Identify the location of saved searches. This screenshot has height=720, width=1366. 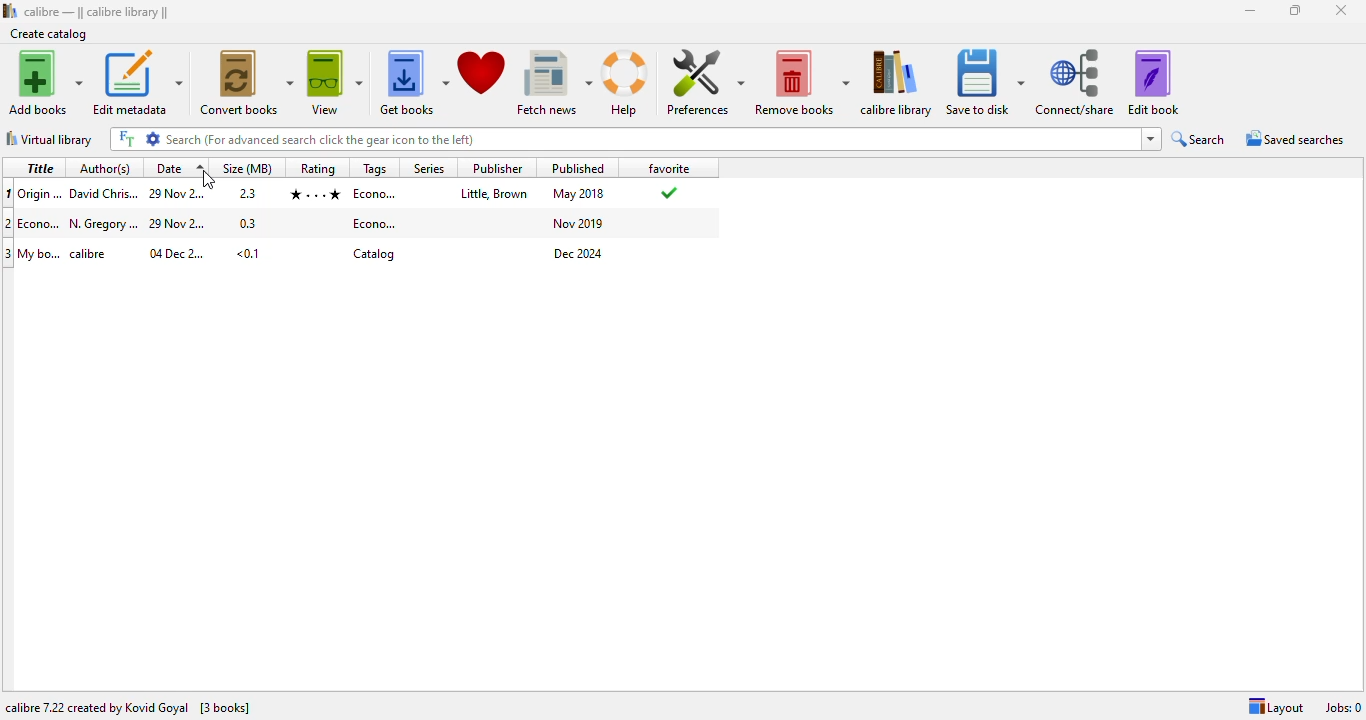
(1294, 138).